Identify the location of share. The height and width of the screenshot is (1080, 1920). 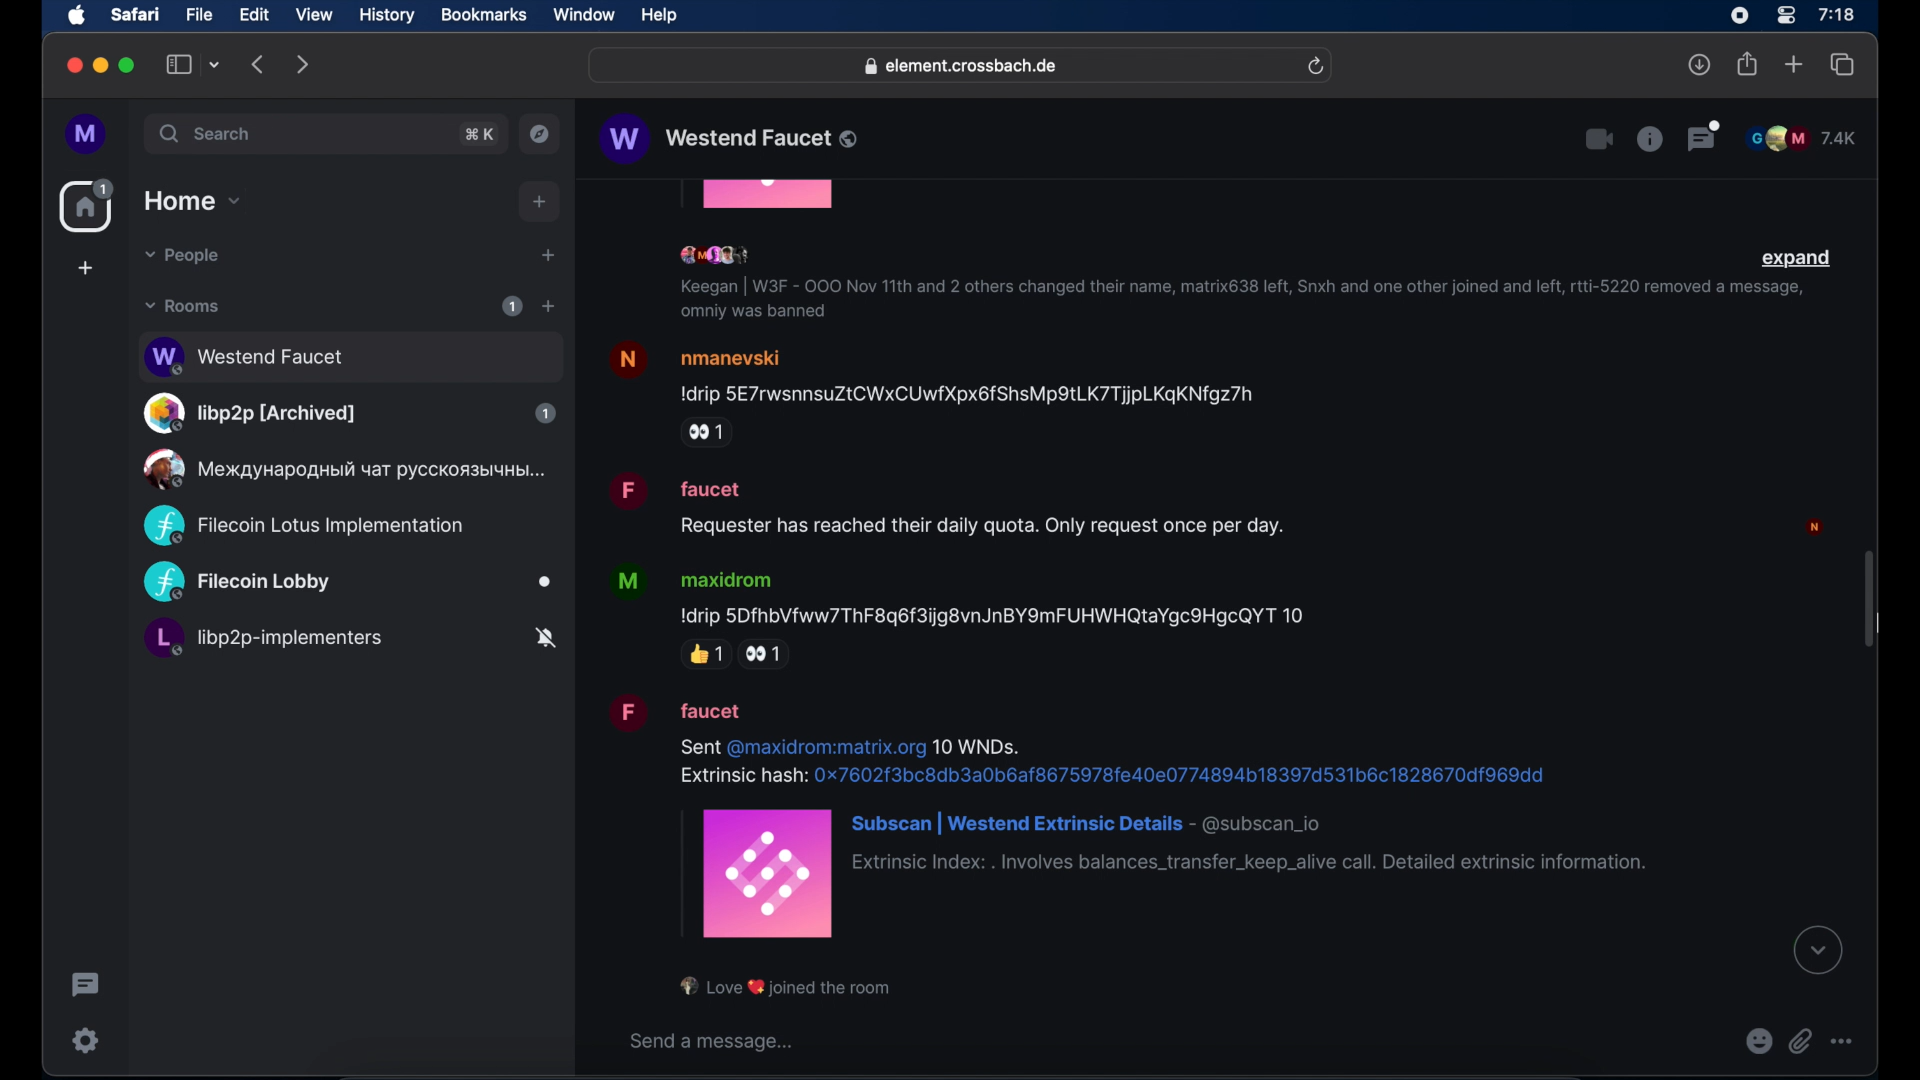
(1748, 64).